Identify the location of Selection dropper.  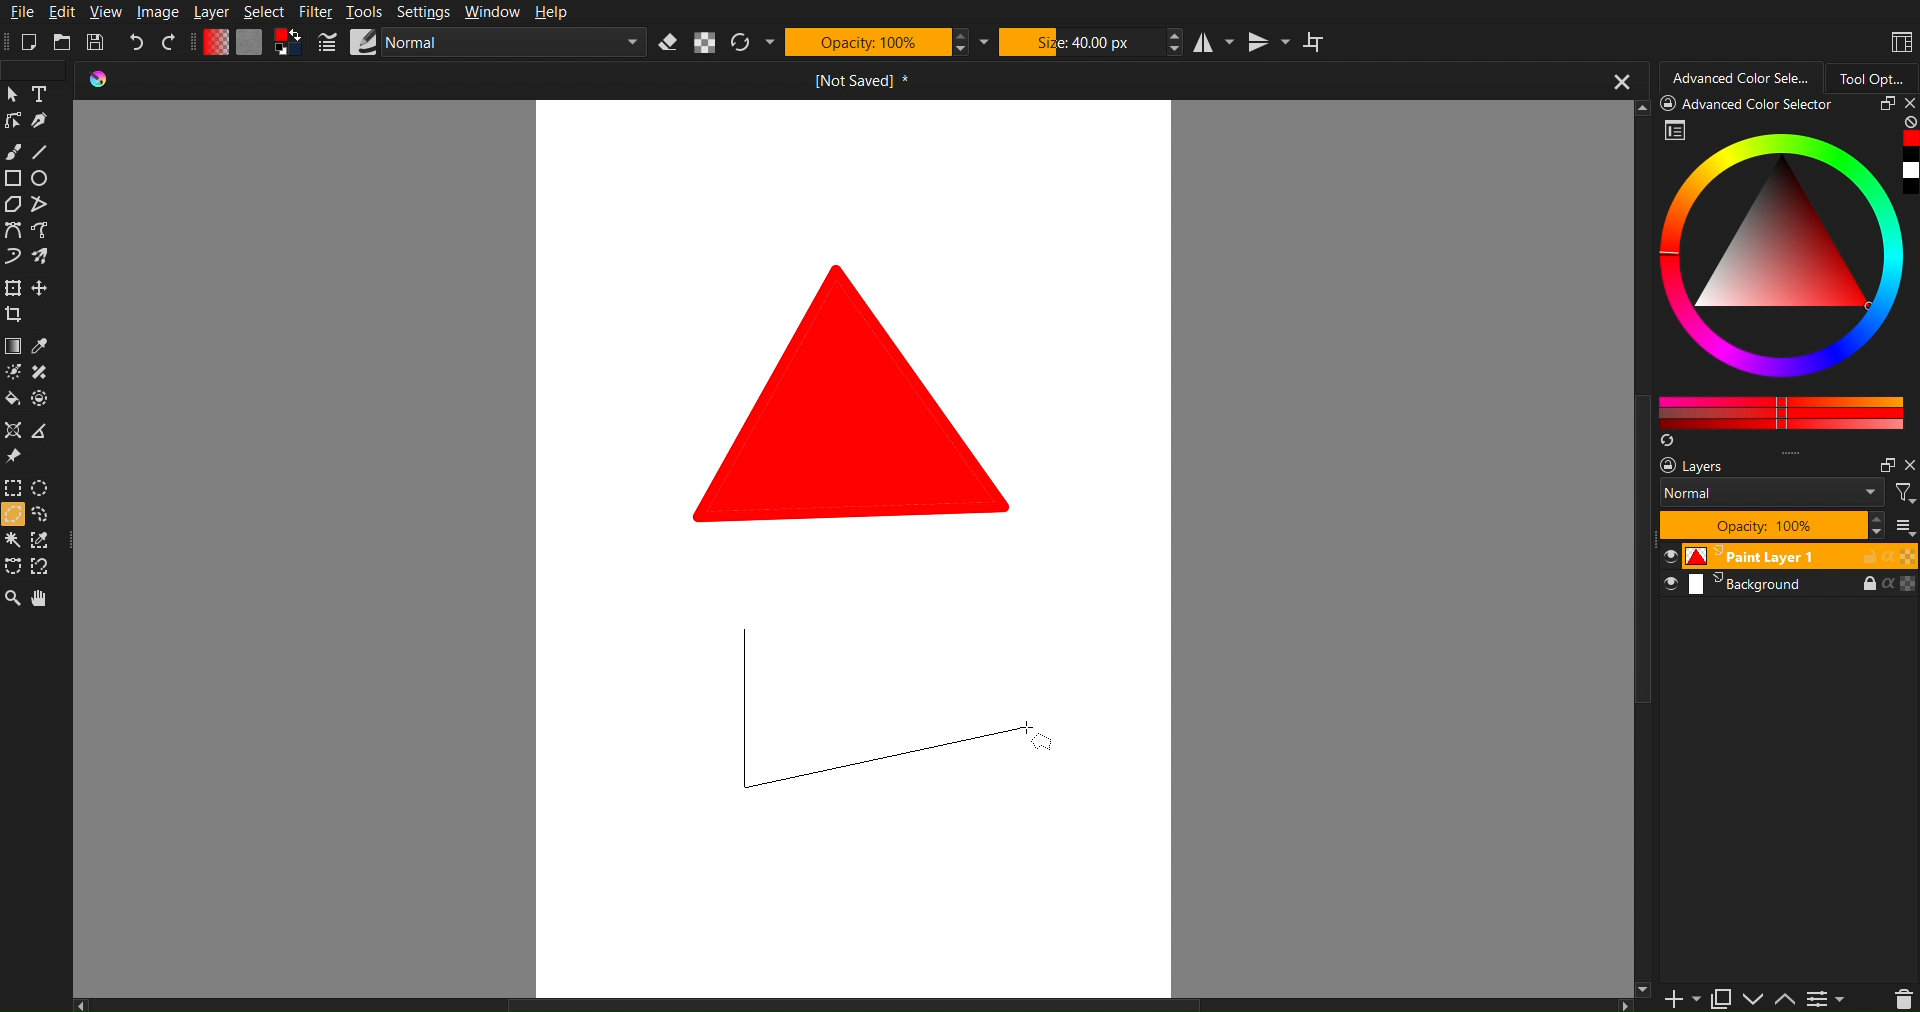
(41, 541).